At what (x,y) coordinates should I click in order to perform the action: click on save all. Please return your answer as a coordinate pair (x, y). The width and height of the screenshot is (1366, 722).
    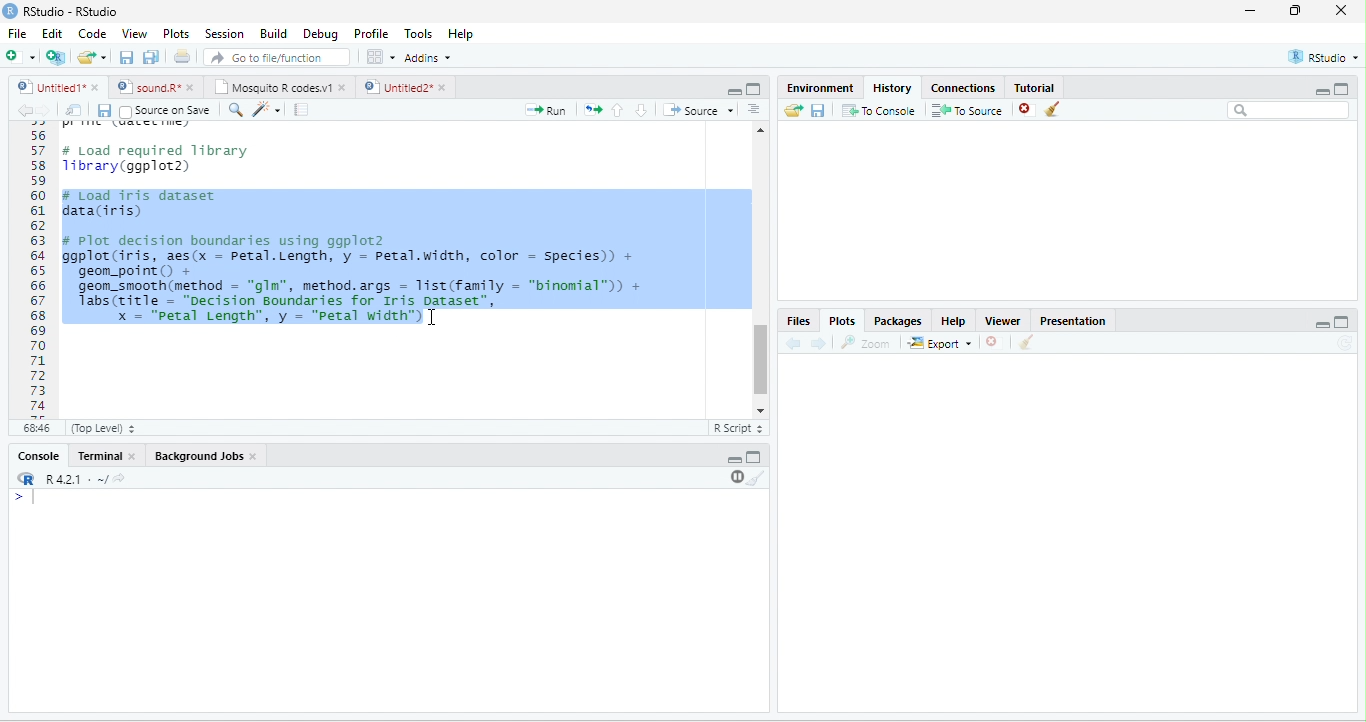
    Looking at the image, I should click on (150, 57).